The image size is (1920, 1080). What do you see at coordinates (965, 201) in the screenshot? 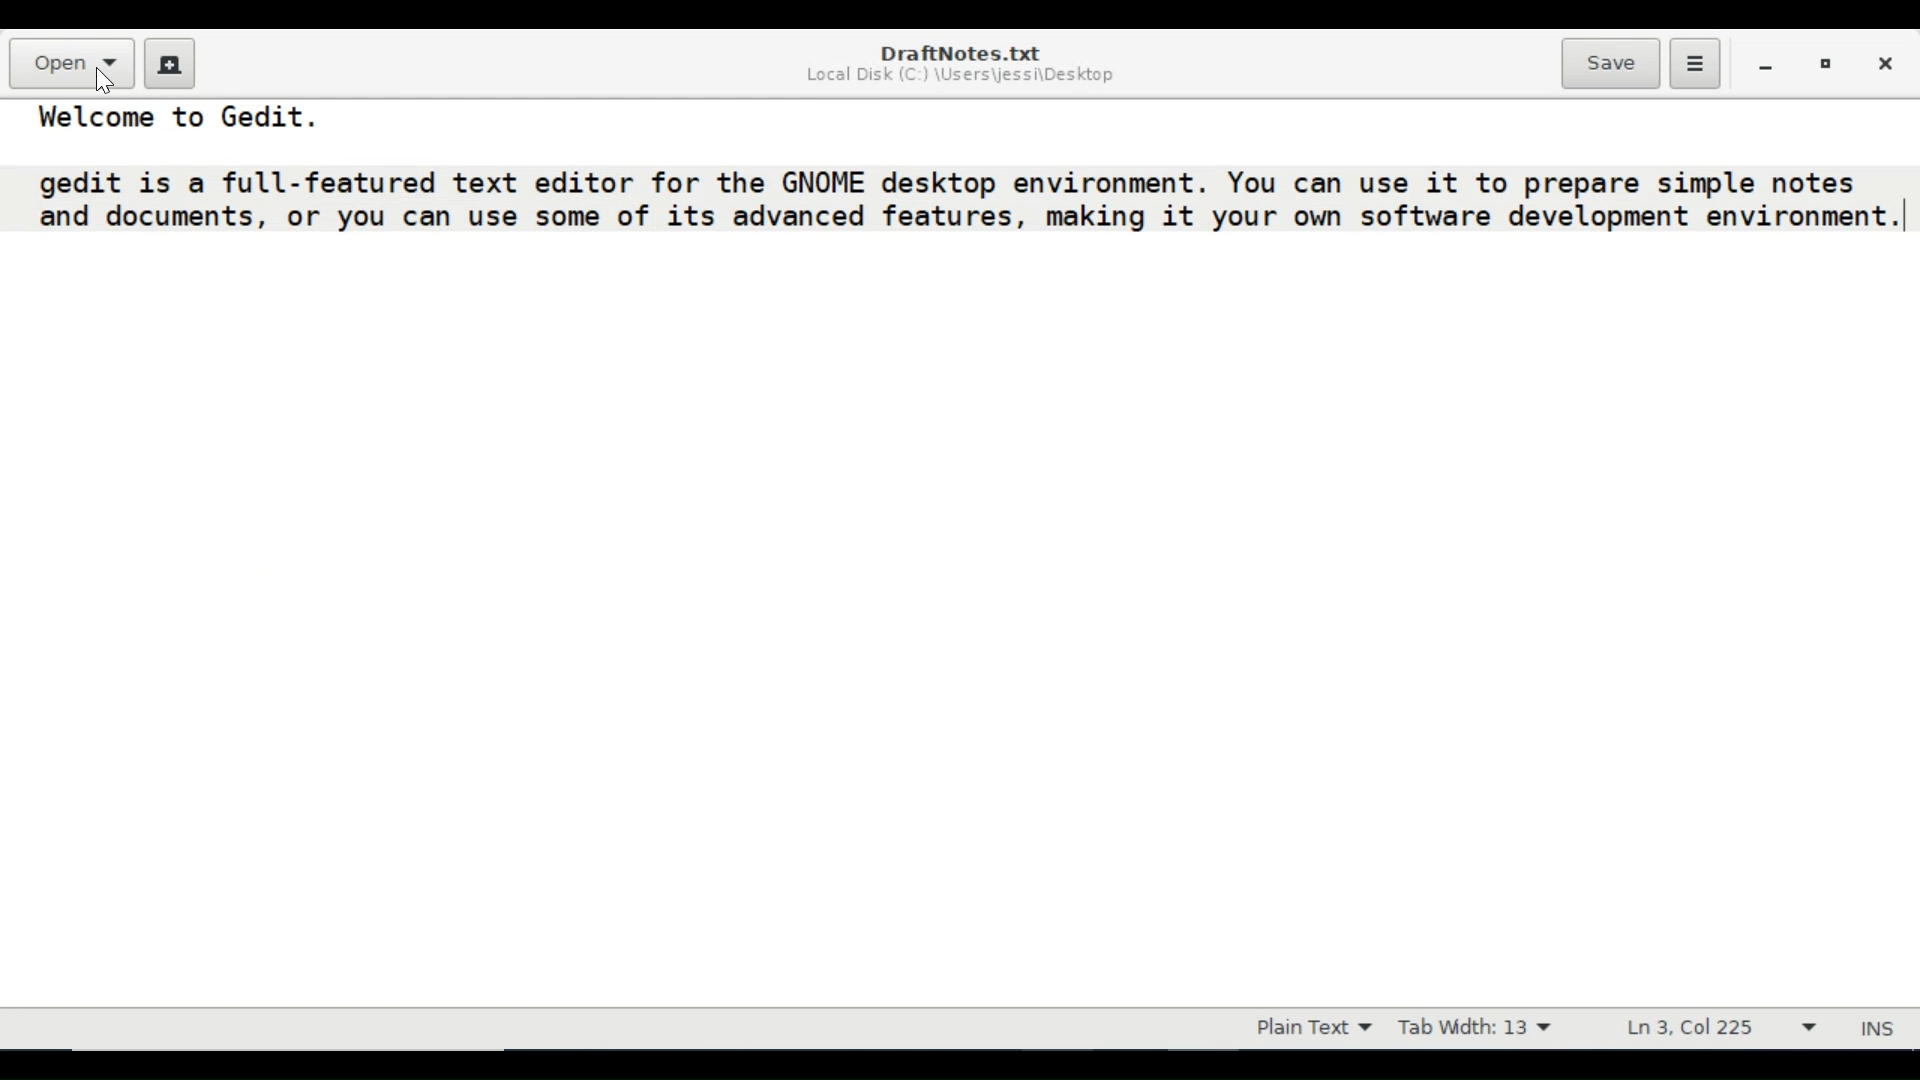
I see `gedit is a full-featured text editor for the GNOME desktop environment. You can use it to prepare simple notes
and documents, or you can use some of its advanced features, making it your own software development environment.` at bounding box center [965, 201].